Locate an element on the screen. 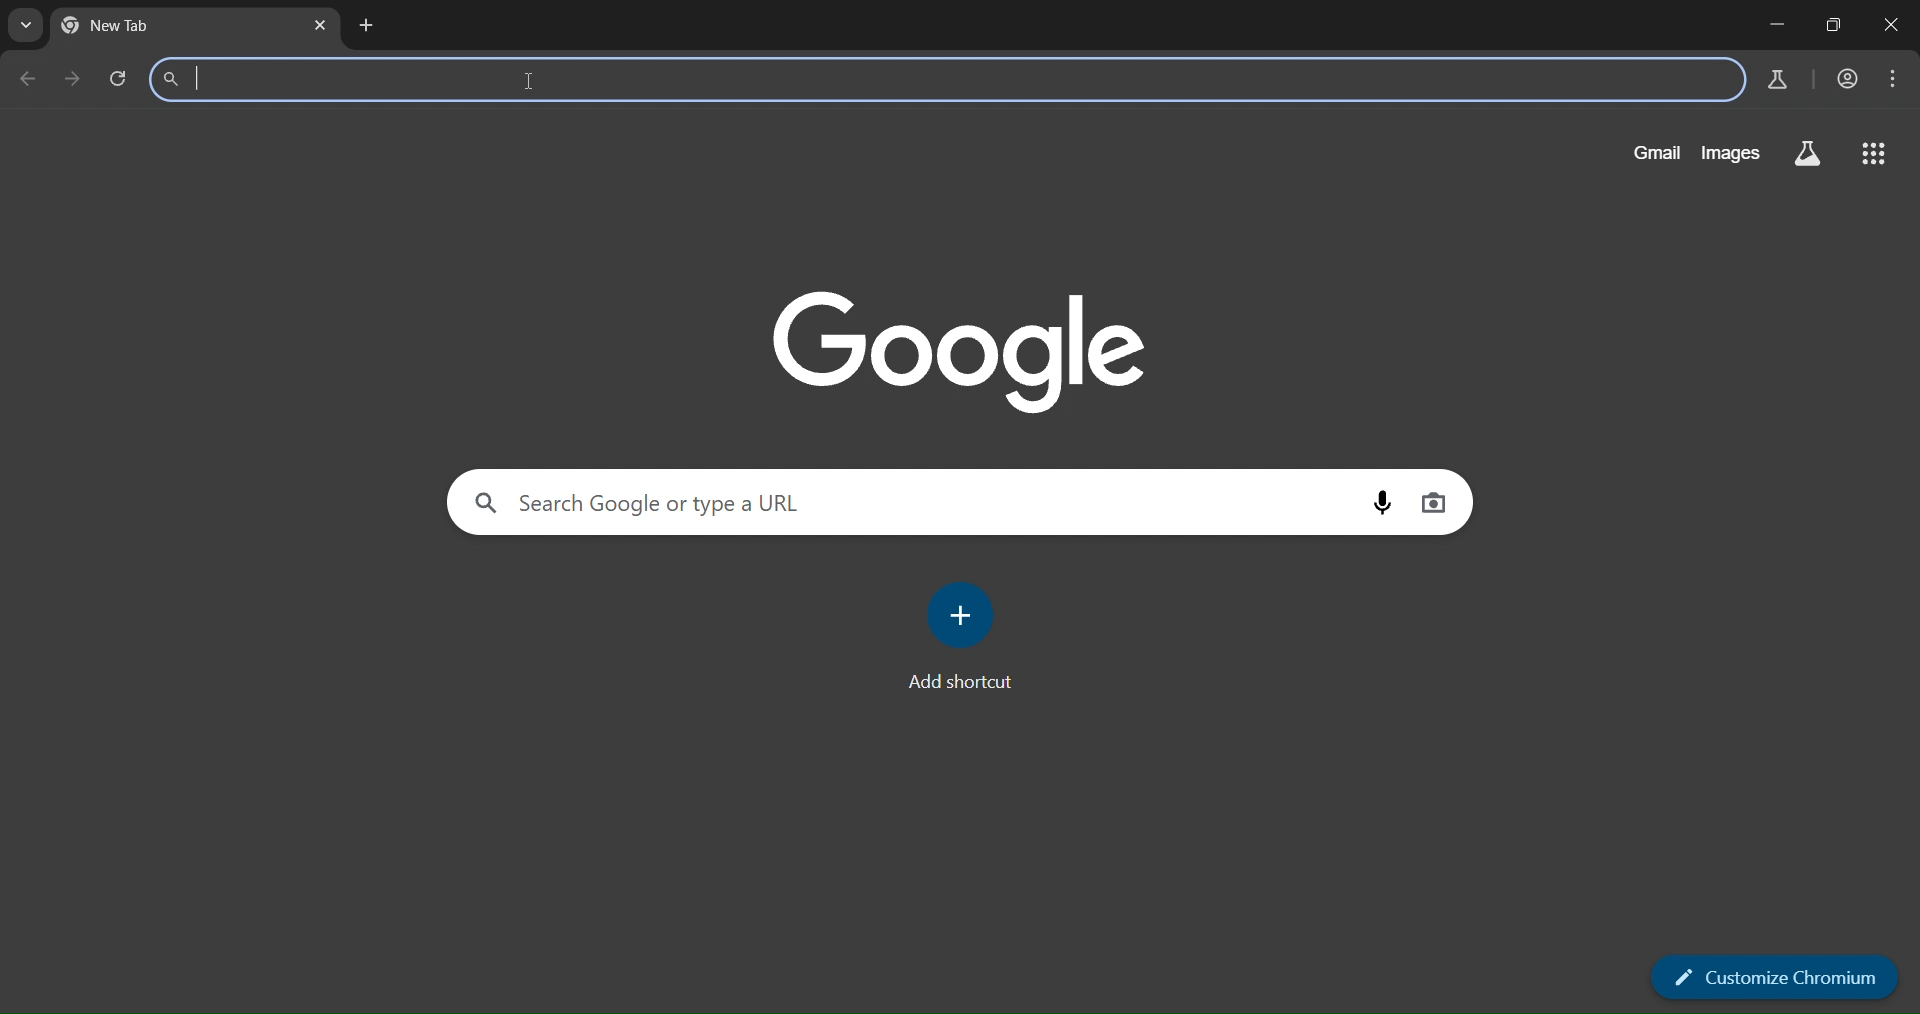 Image resolution: width=1920 pixels, height=1014 pixels. search labs is located at coordinates (1810, 152).